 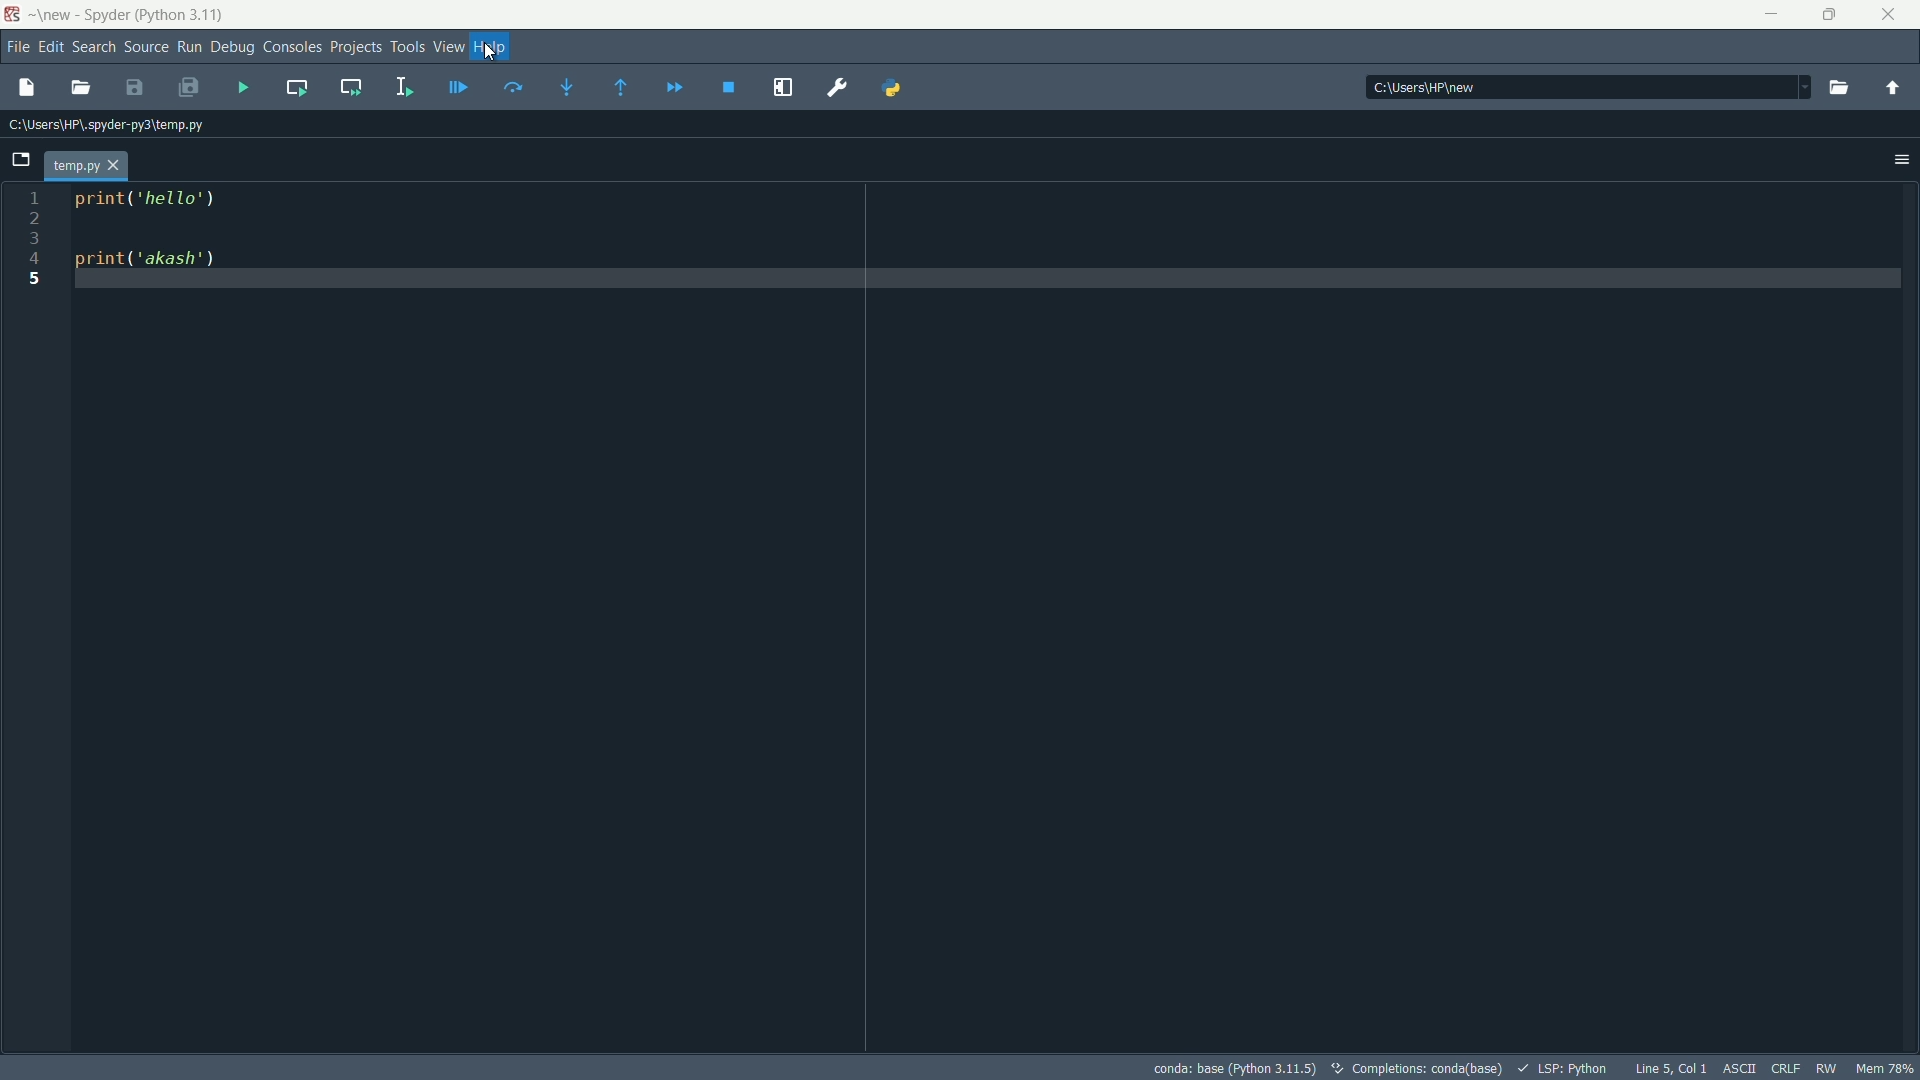 What do you see at coordinates (513, 86) in the screenshot?
I see `execute current line` at bounding box center [513, 86].